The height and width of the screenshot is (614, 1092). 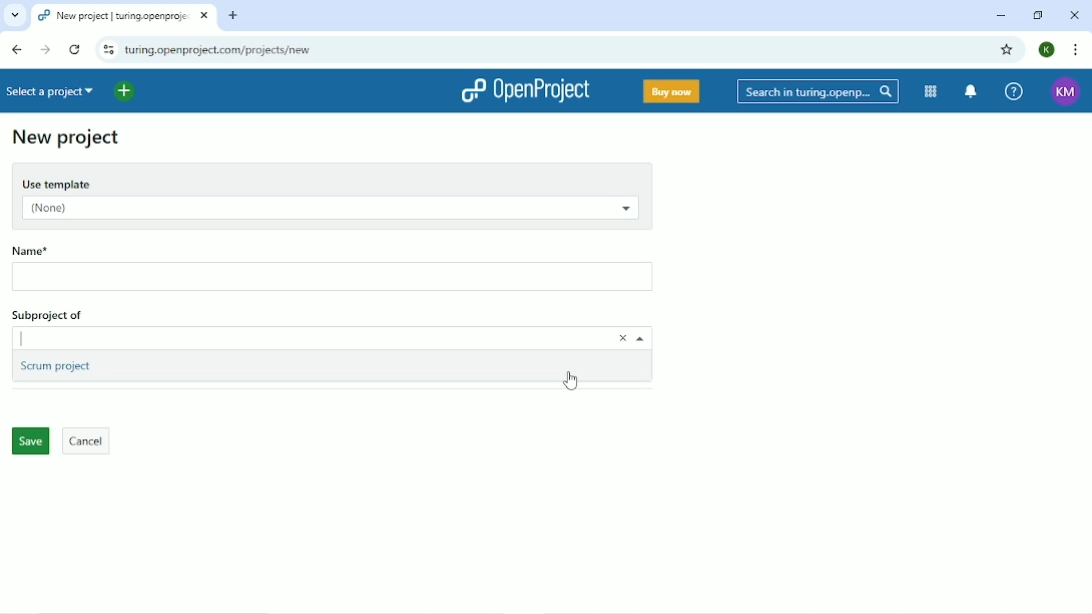 What do you see at coordinates (1048, 50) in the screenshot?
I see `K` at bounding box center [1048, 50].